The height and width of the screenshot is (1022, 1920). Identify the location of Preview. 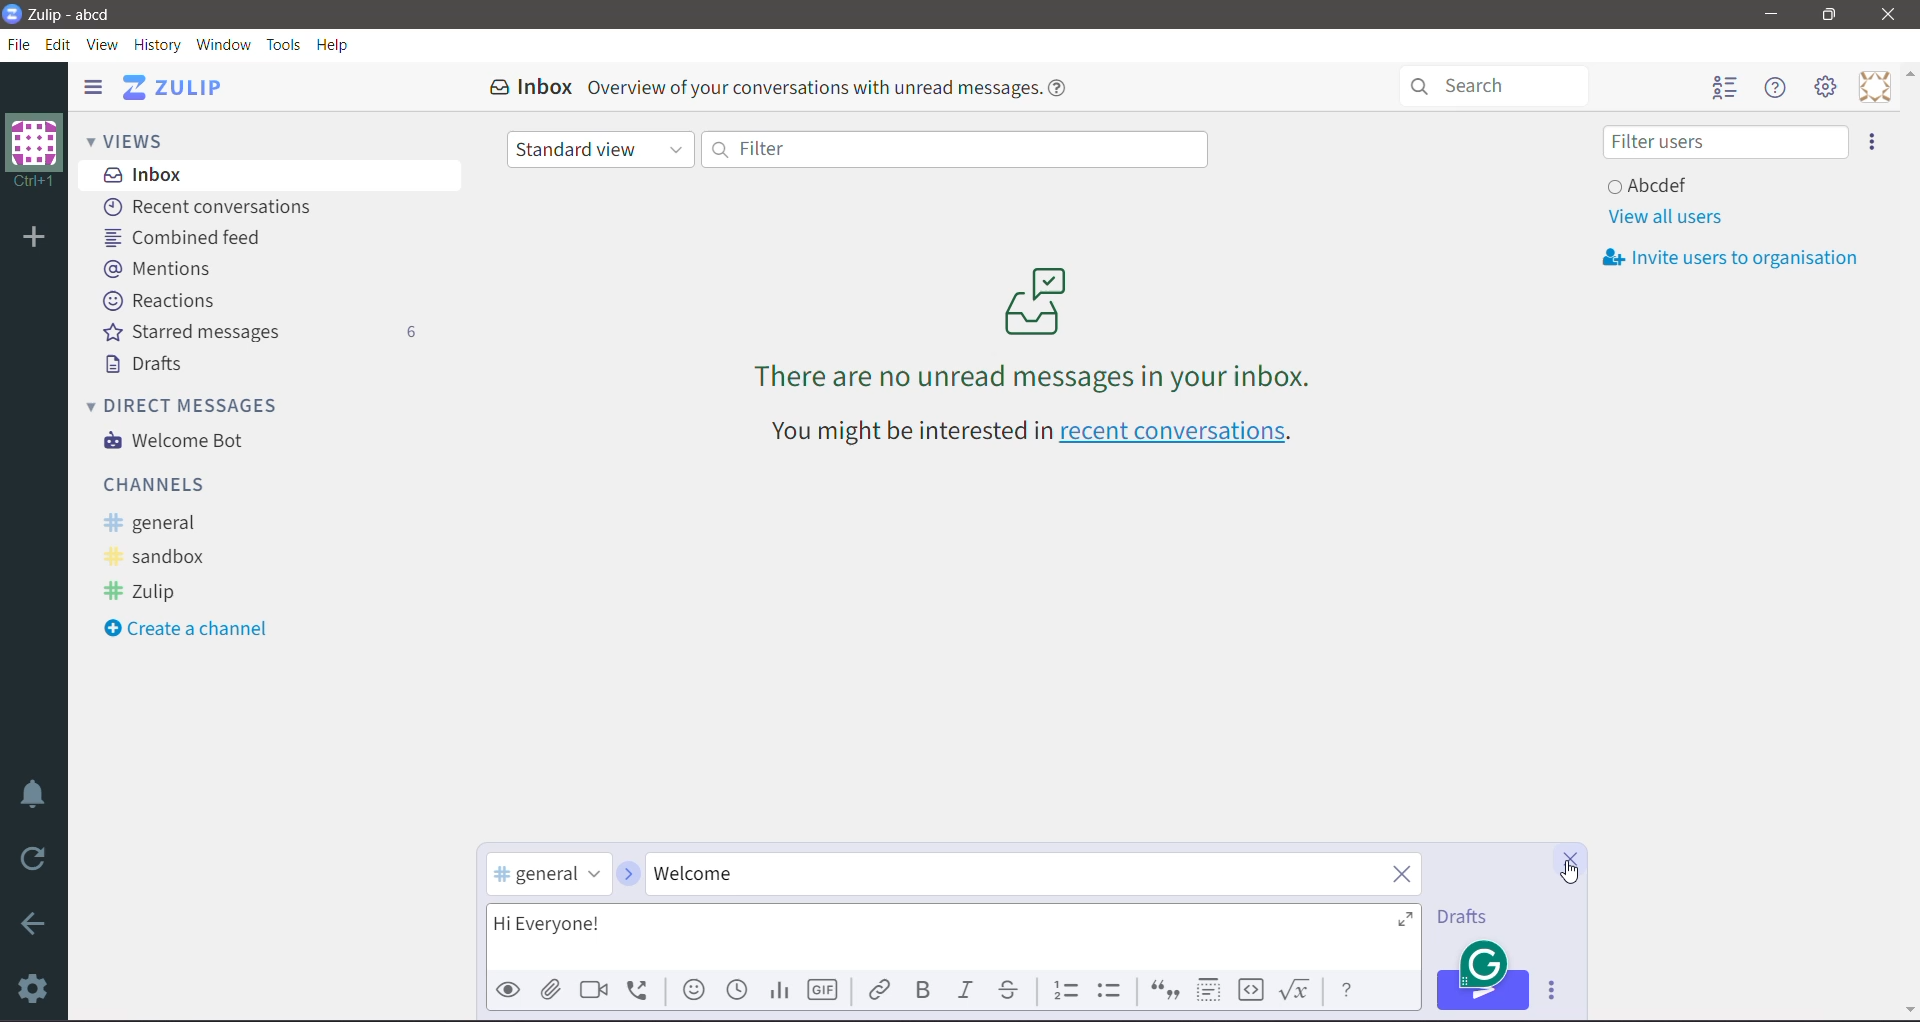
(509, 989).